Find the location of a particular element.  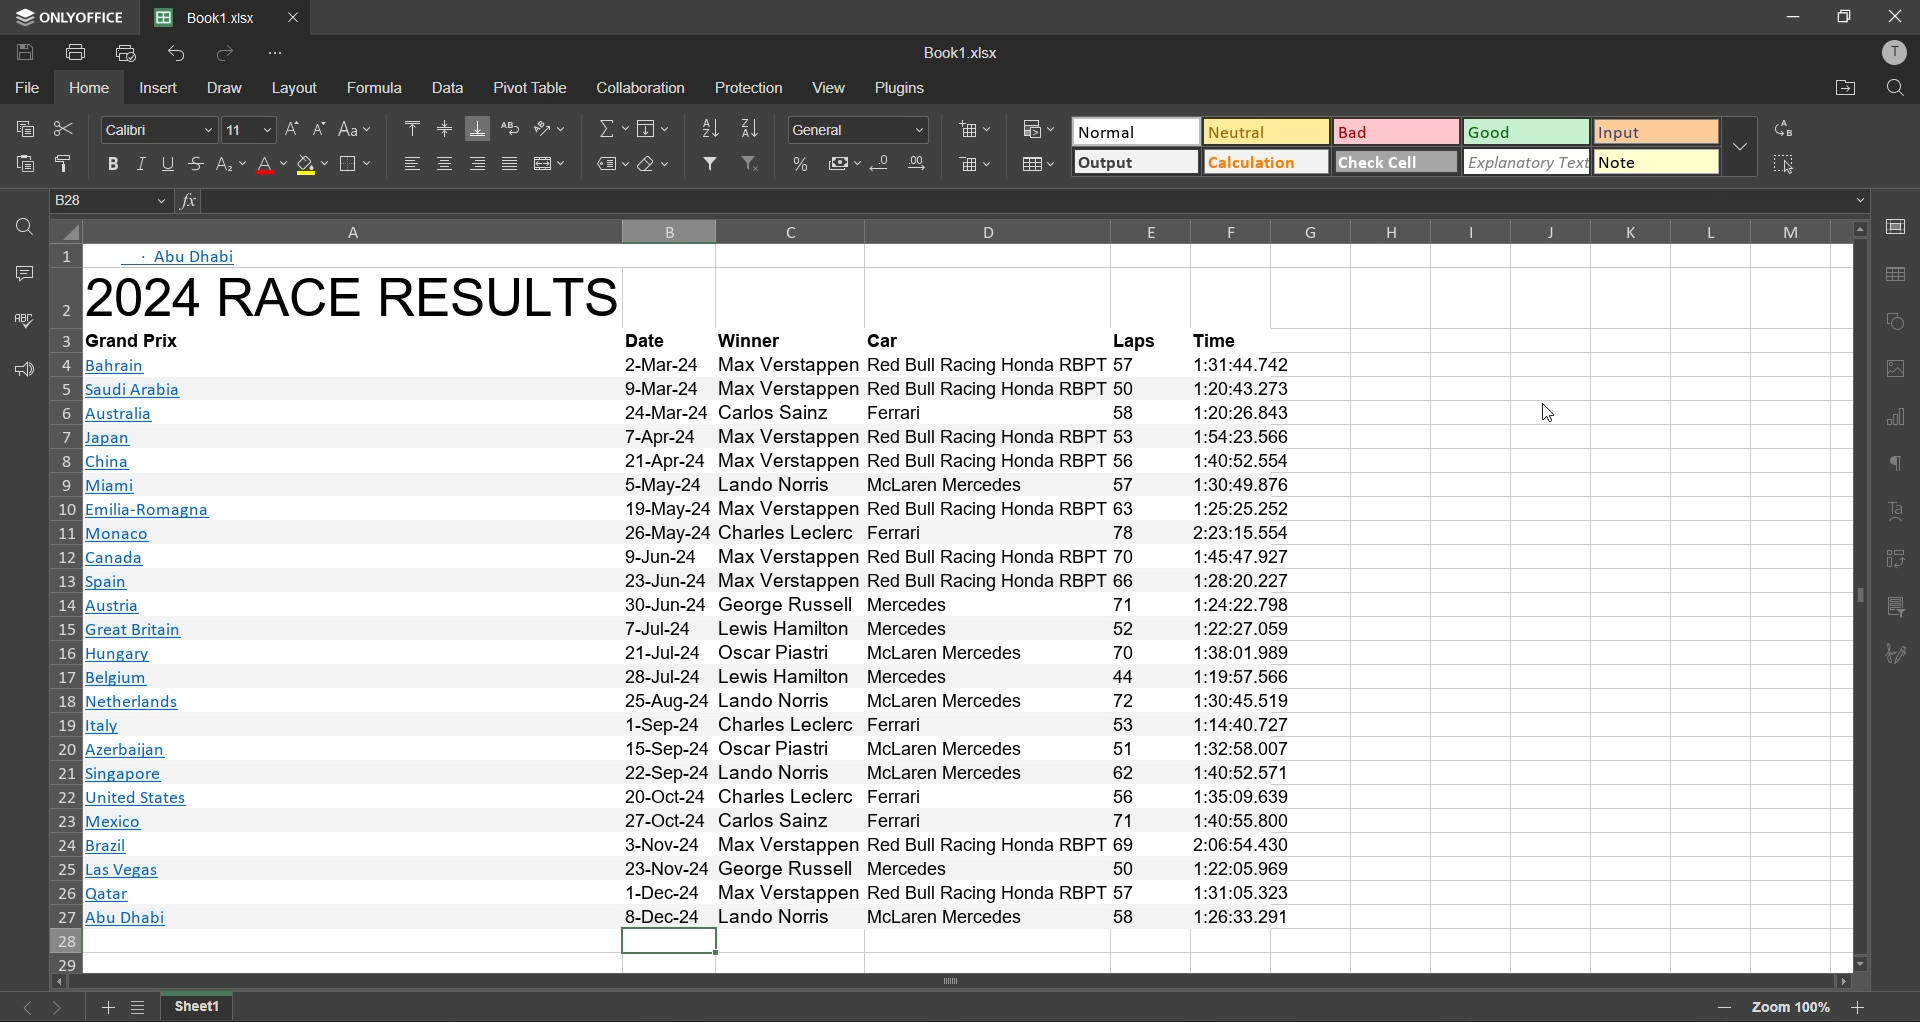

call settings is located at coordinates (1900, 225).